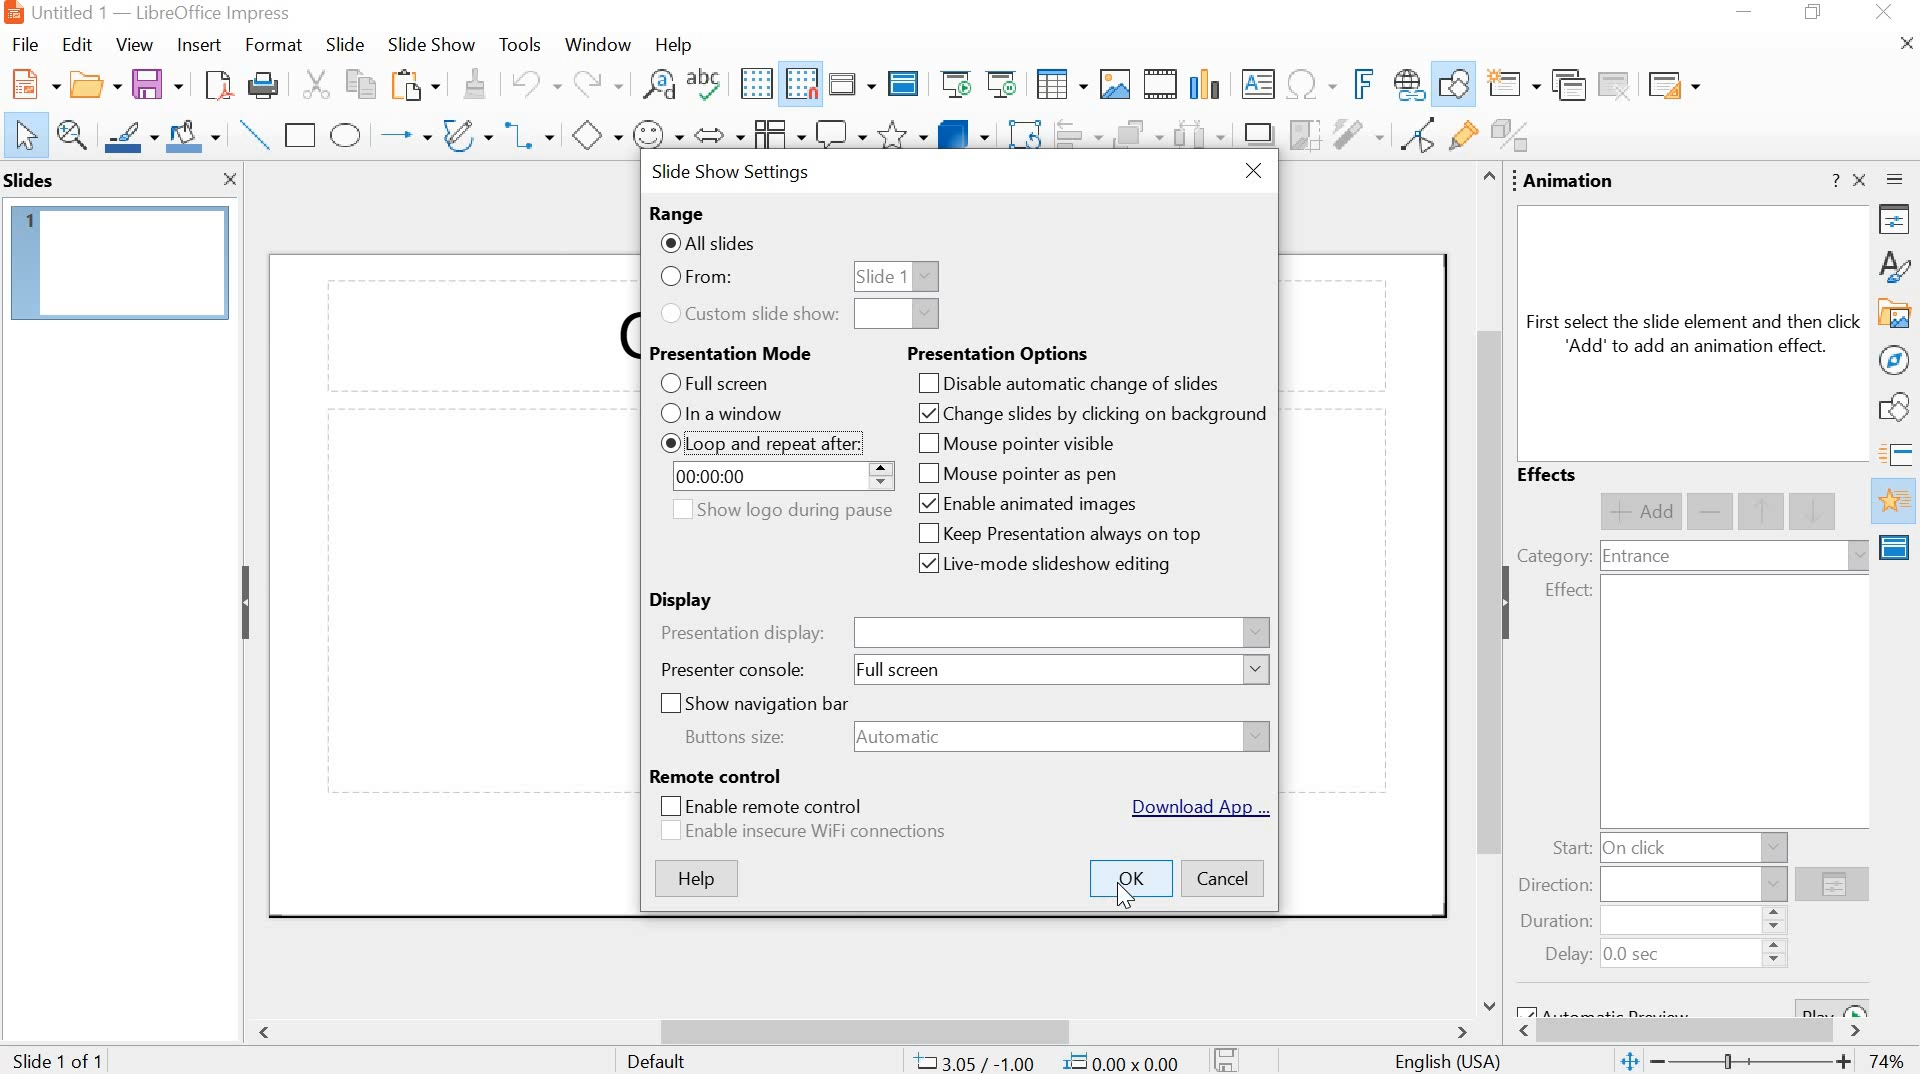 Image resolution: width=1920 pixels, height=1074 pixels. What do you see at coordinates (866, 1032) in the screenshot?
I see `scroll bar` at bounding box center [866, 1032].